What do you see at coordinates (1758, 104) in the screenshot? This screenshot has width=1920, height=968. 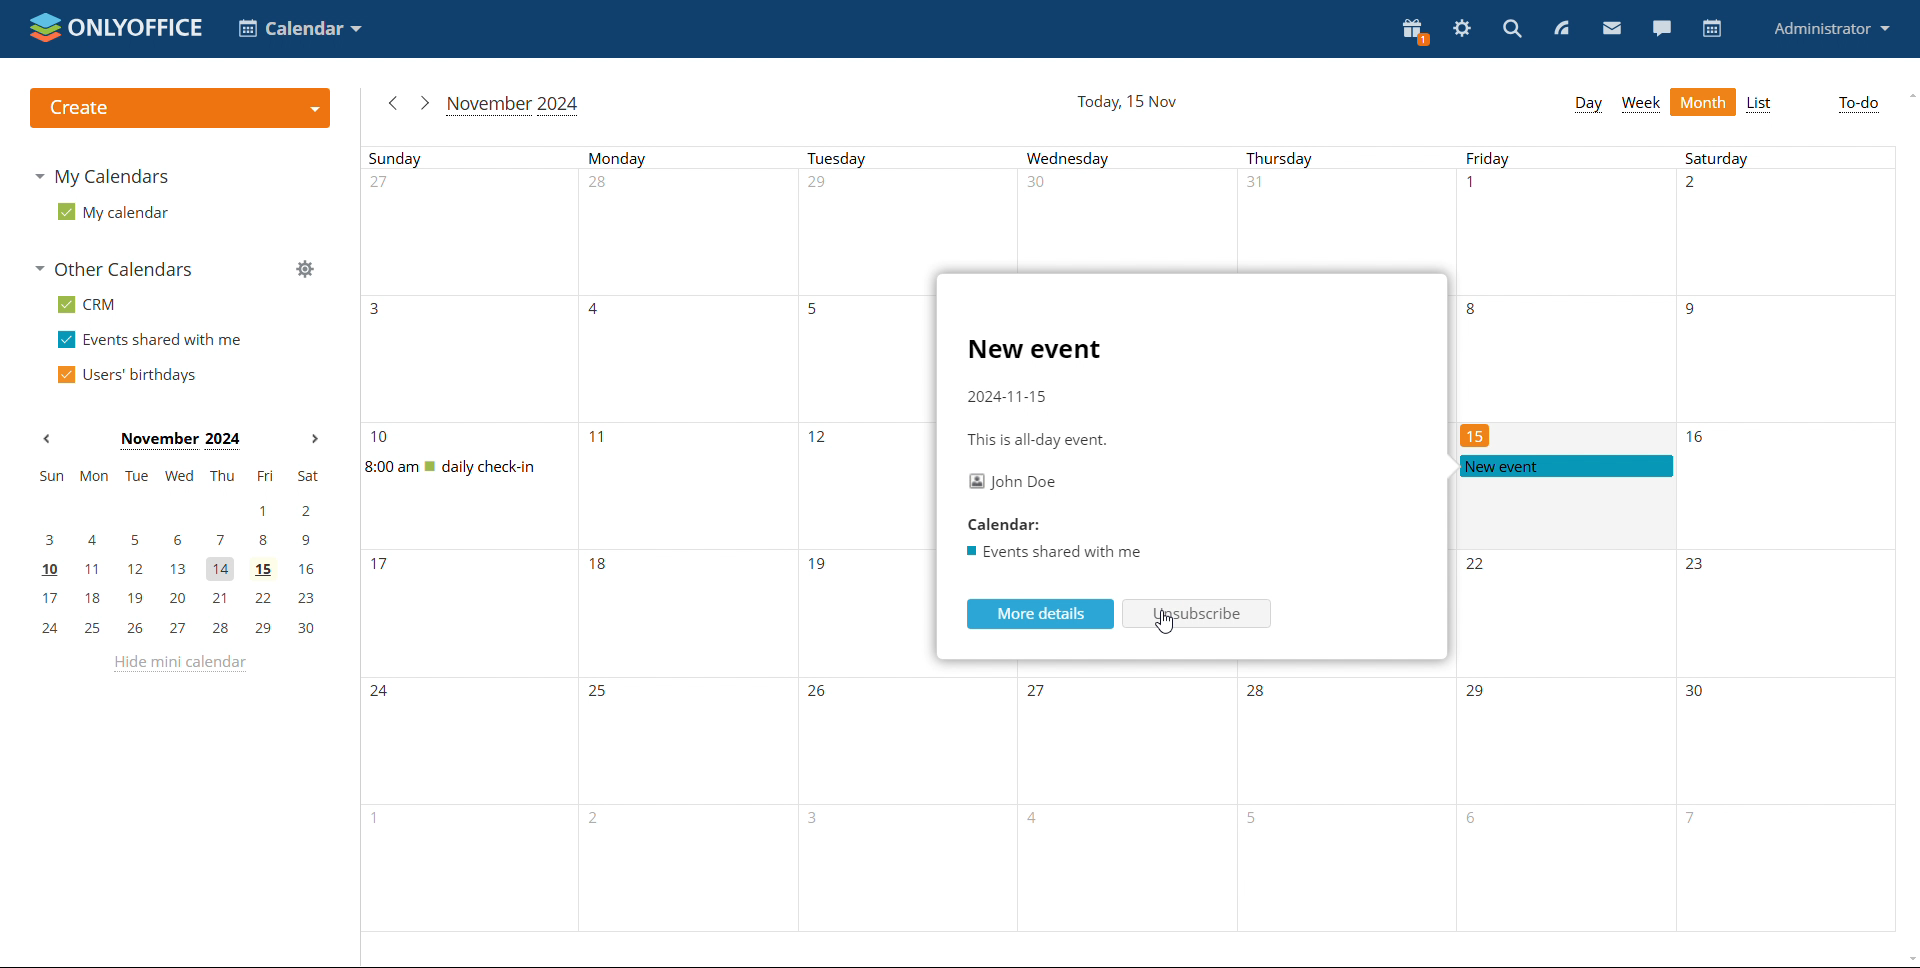 I see `list view` at bounding box center [1758, 104].